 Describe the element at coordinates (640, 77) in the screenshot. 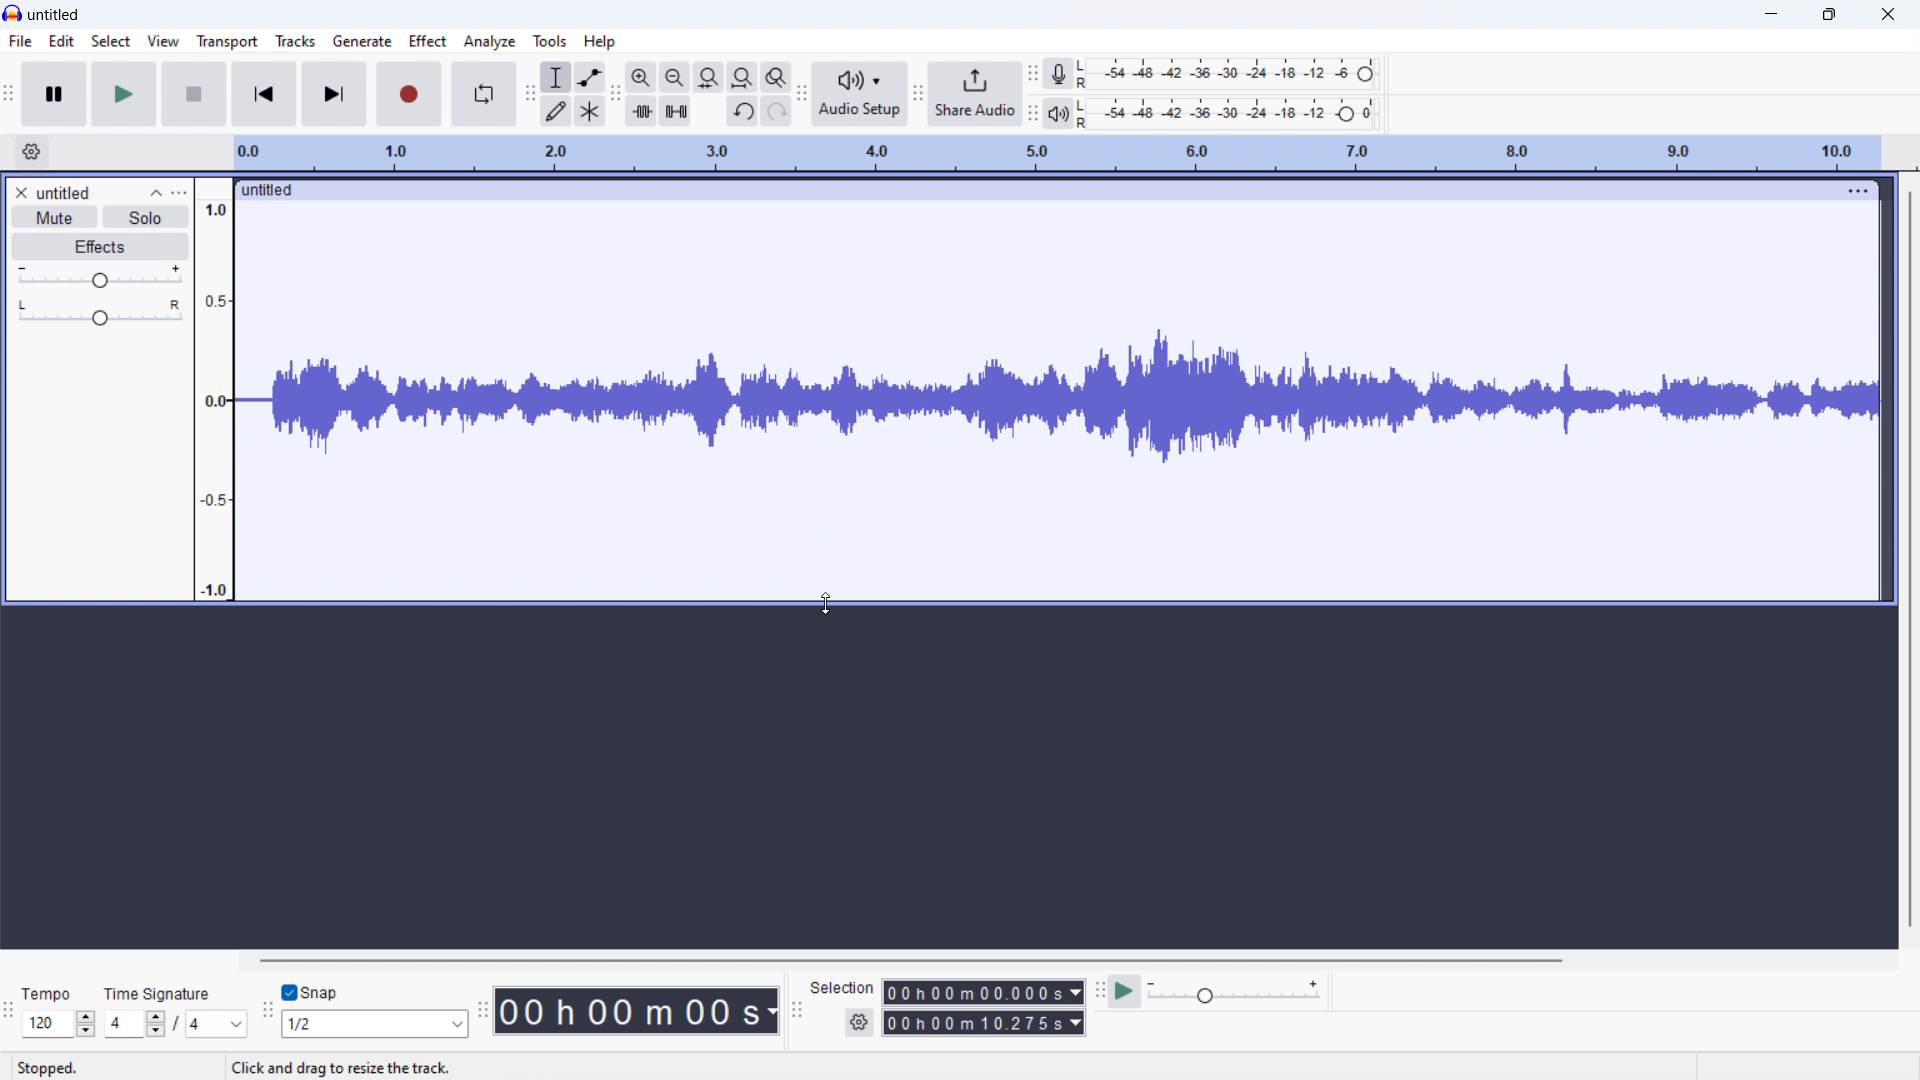

I see `zoom in` at that location.